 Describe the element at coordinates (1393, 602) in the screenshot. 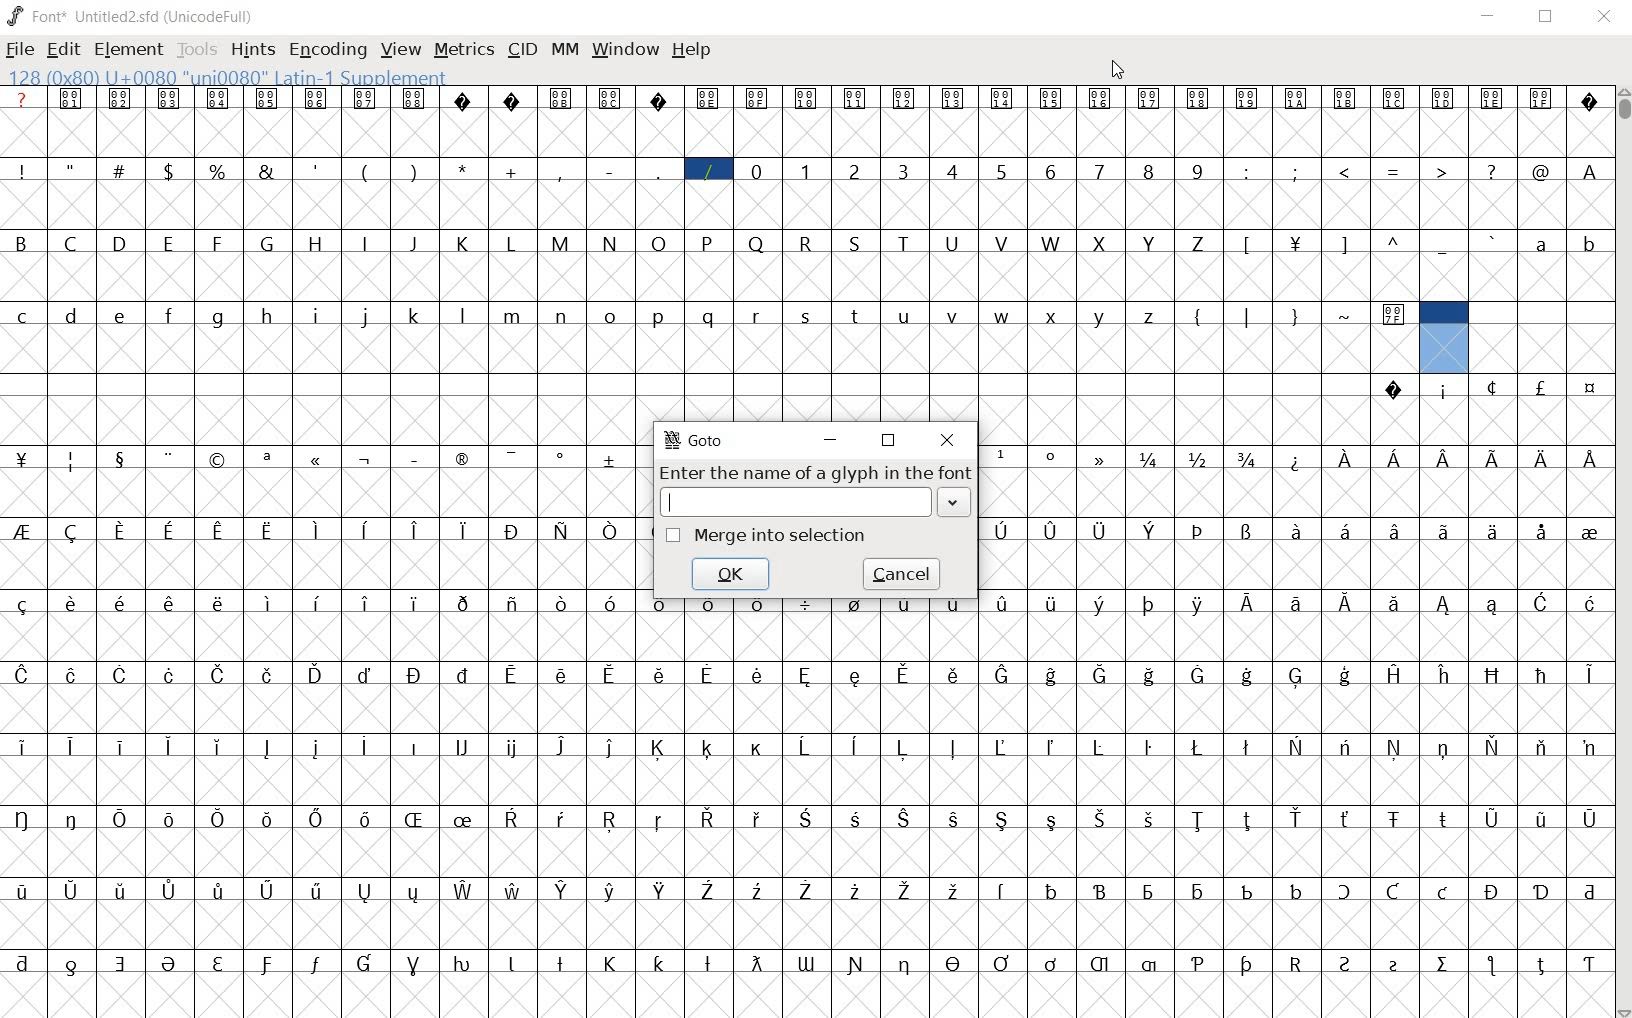

I see `Symbol` at that location.